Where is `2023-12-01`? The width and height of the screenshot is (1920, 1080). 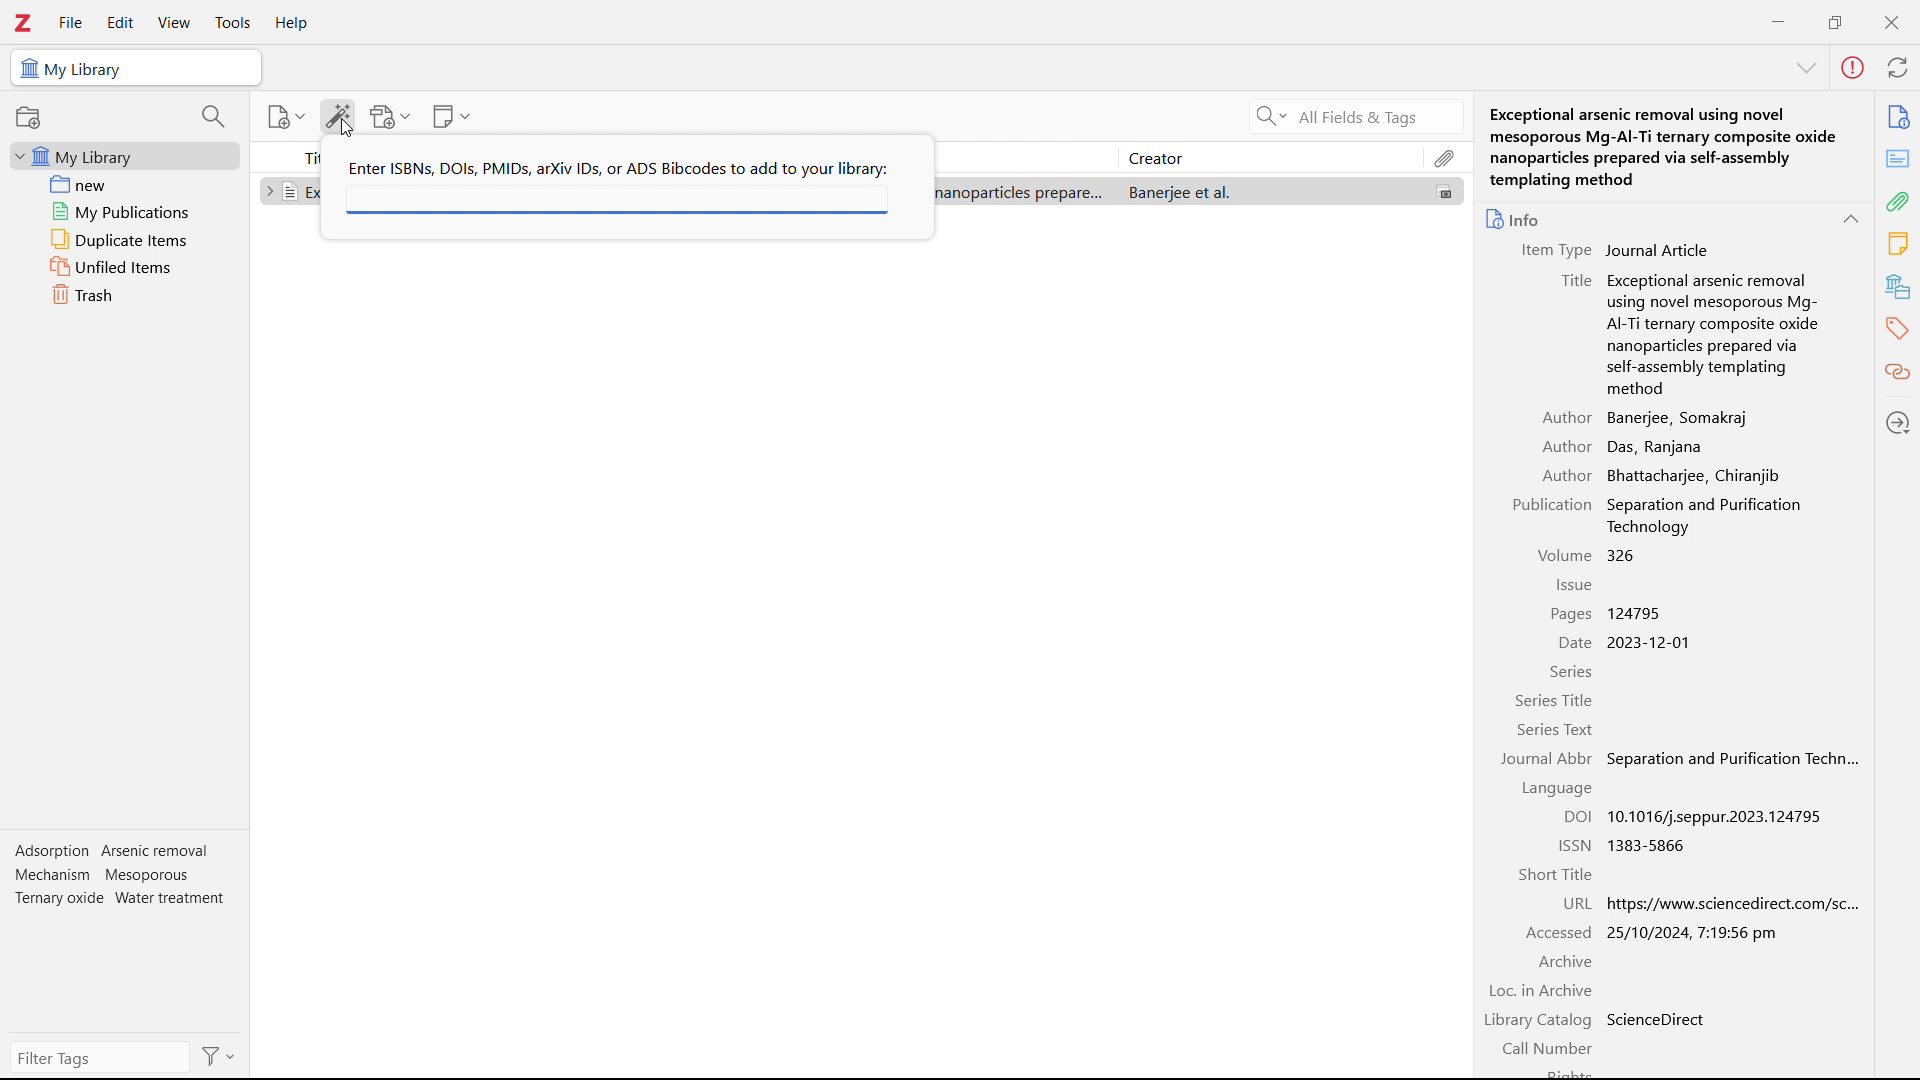
2023-12-01 is located at coordinates (1652, 643).